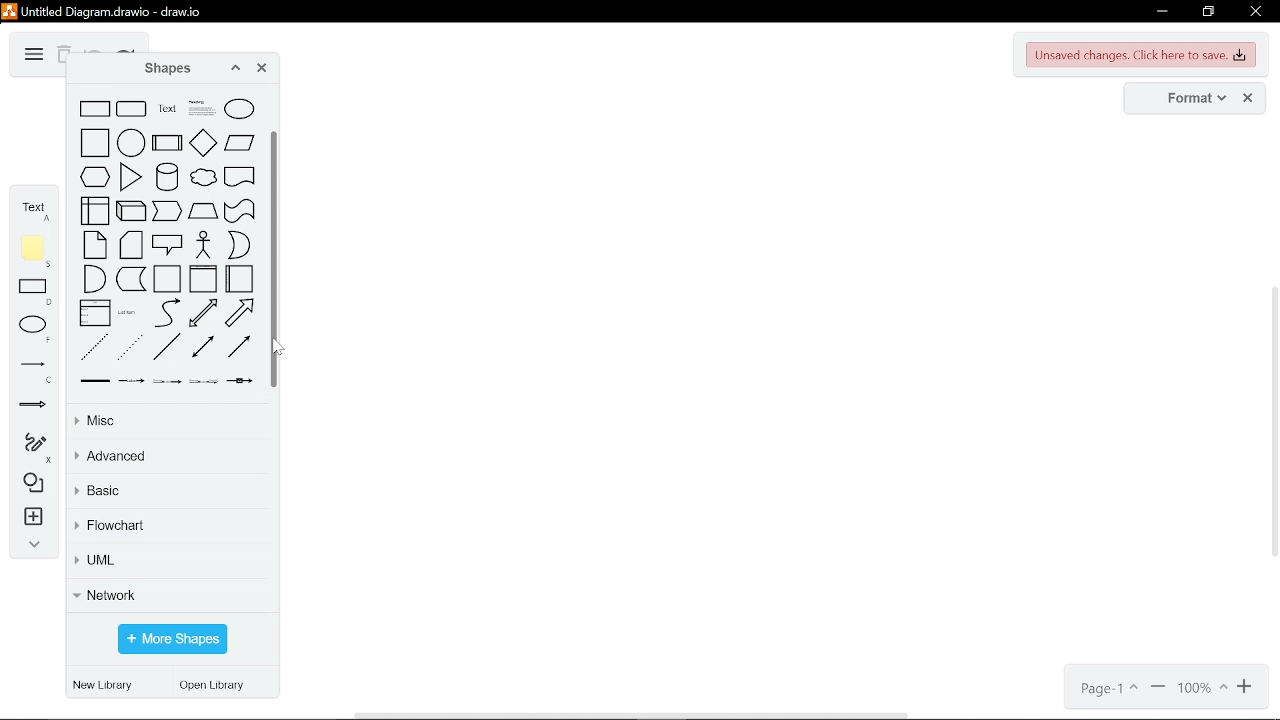  Describe the element at coordinates (1190, 99) in the screenshot. I see `format` at that location.